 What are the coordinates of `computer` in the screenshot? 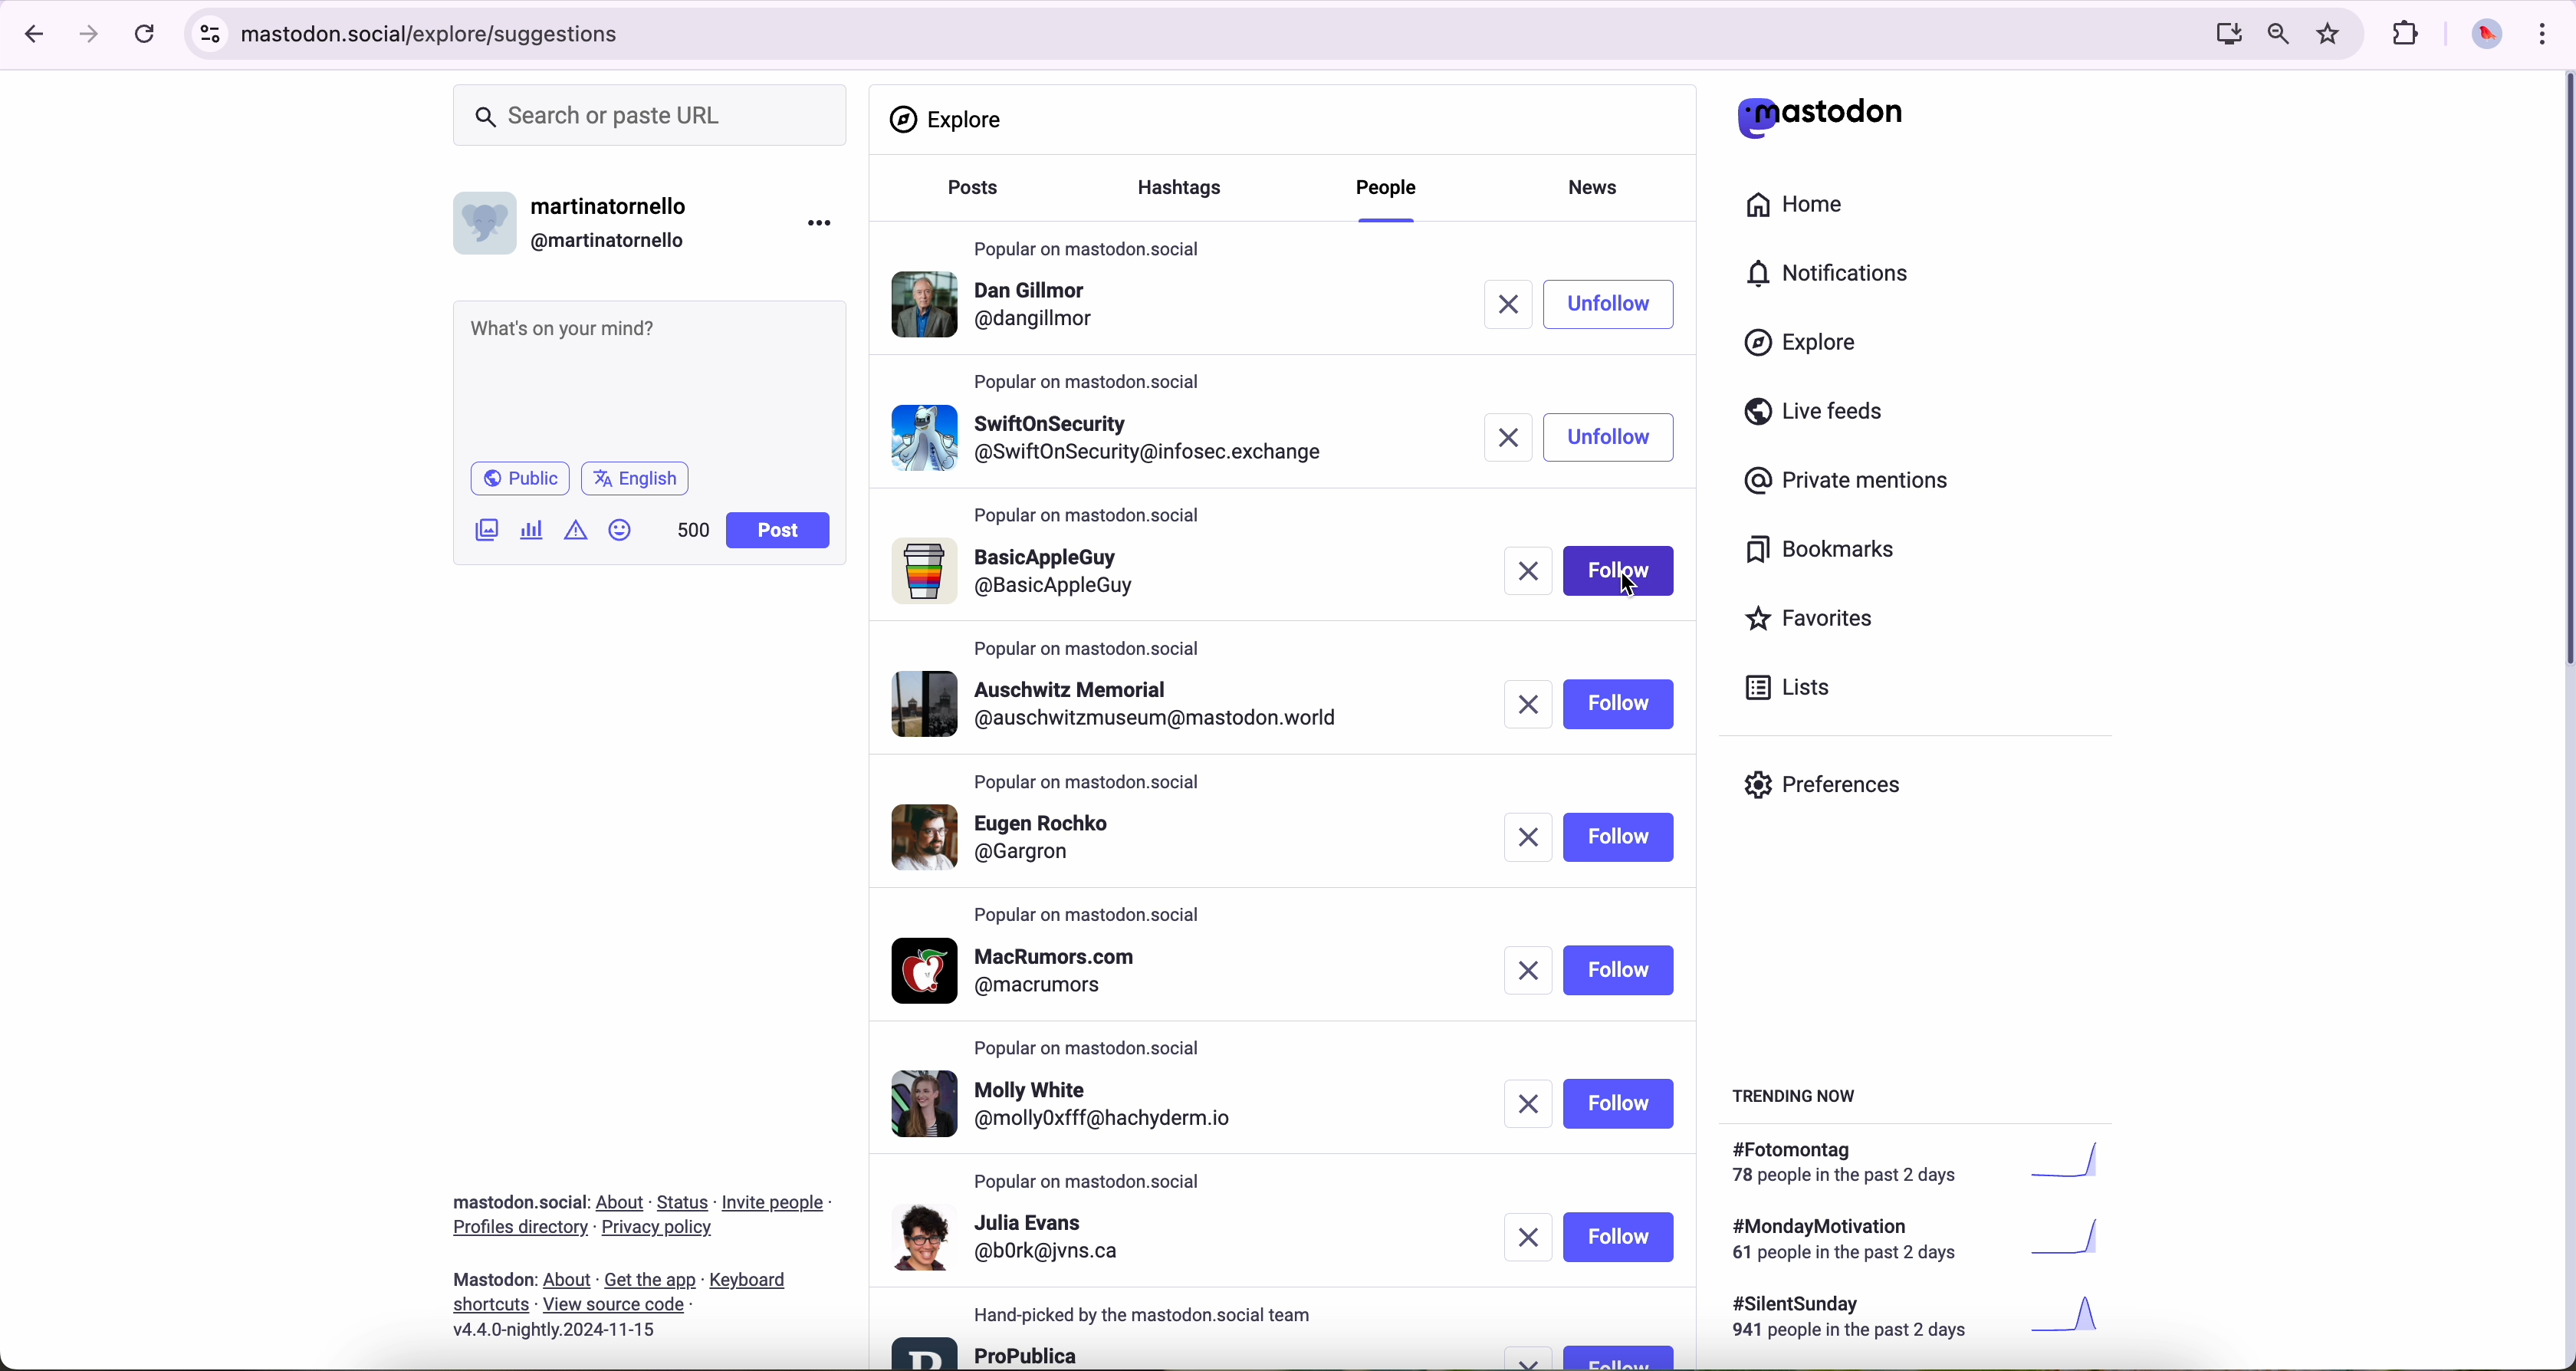 It's located at (2220, 33).